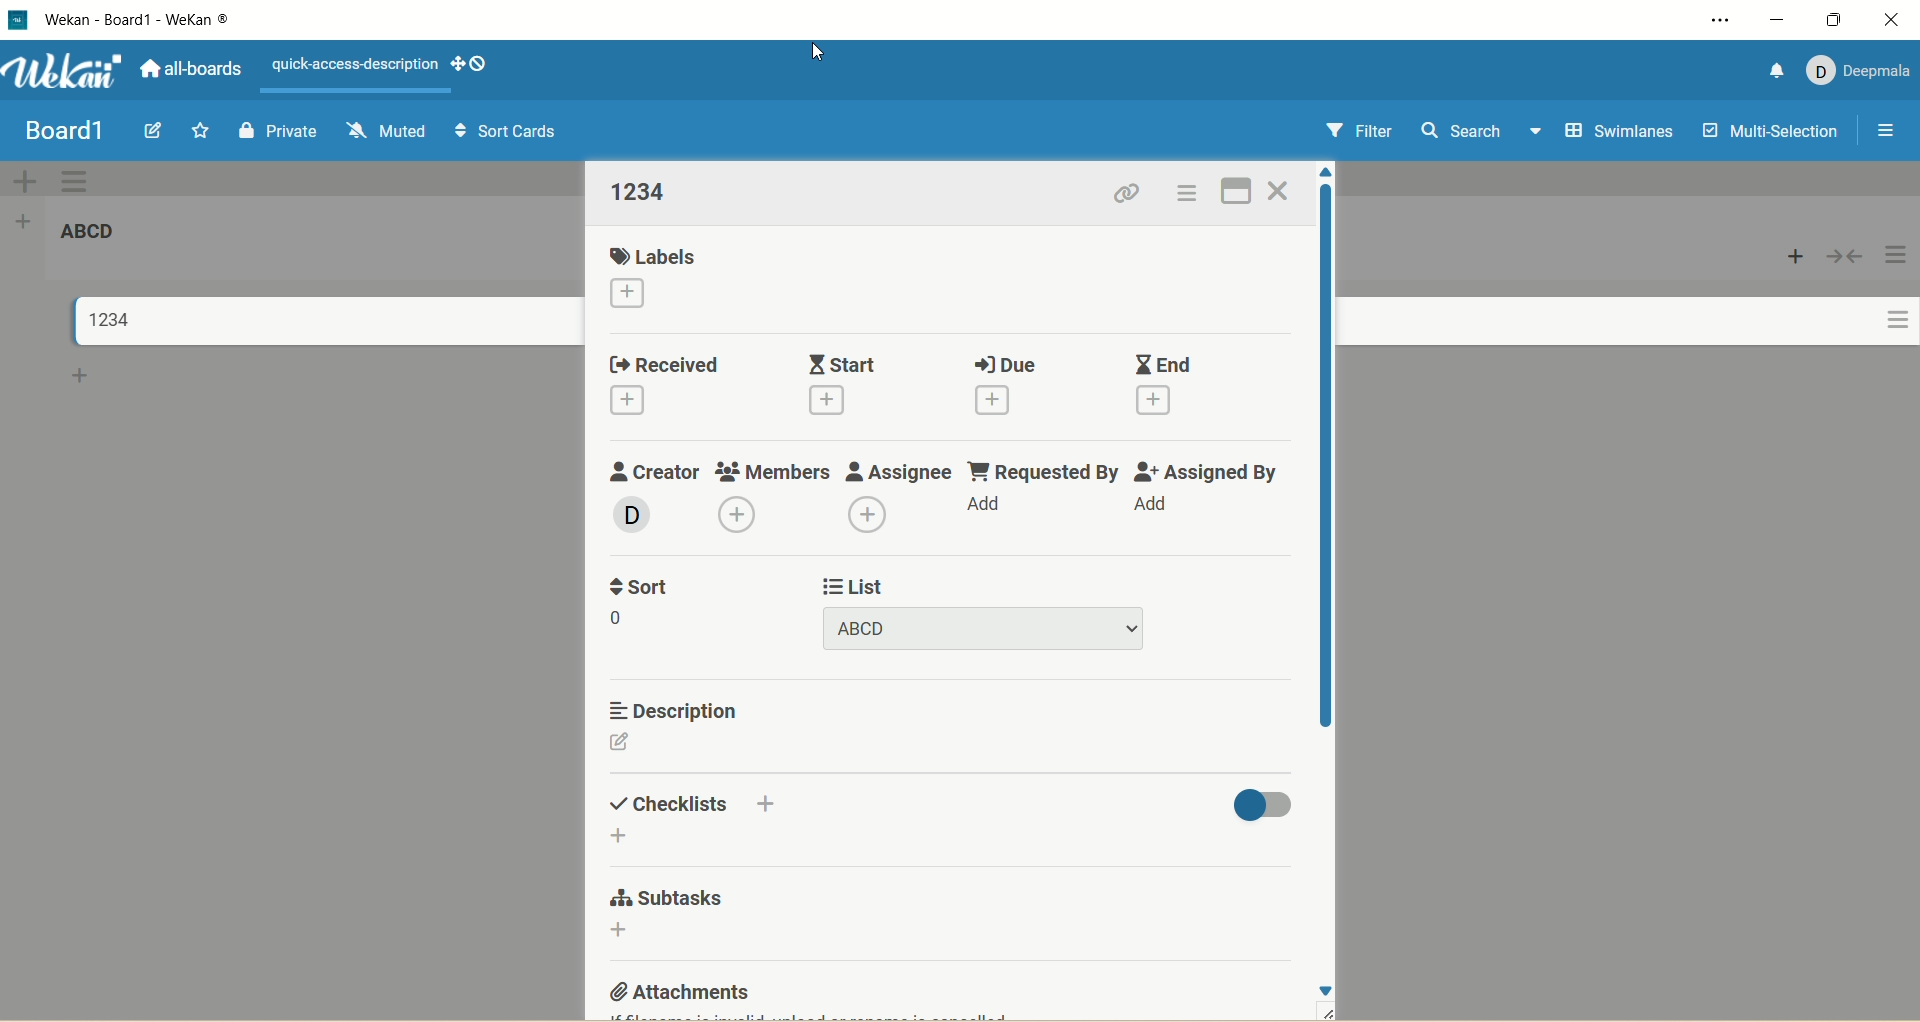 The width and height of the screenshot is (1920, 1022). What do you see at coordinates (1898, 296) in the screenshot?
I see `action` at bounding box center [1898, 296].